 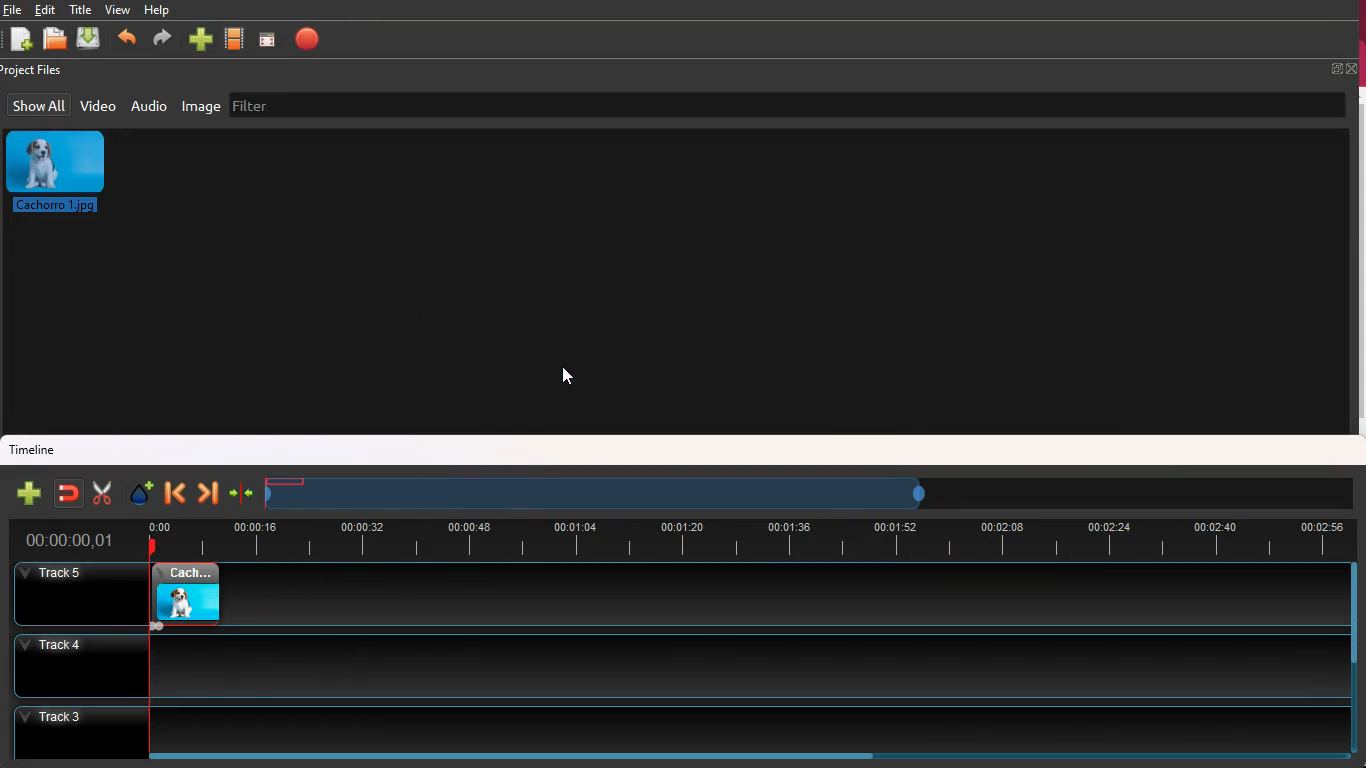 I want to click on time, so click(x=743, y=539).